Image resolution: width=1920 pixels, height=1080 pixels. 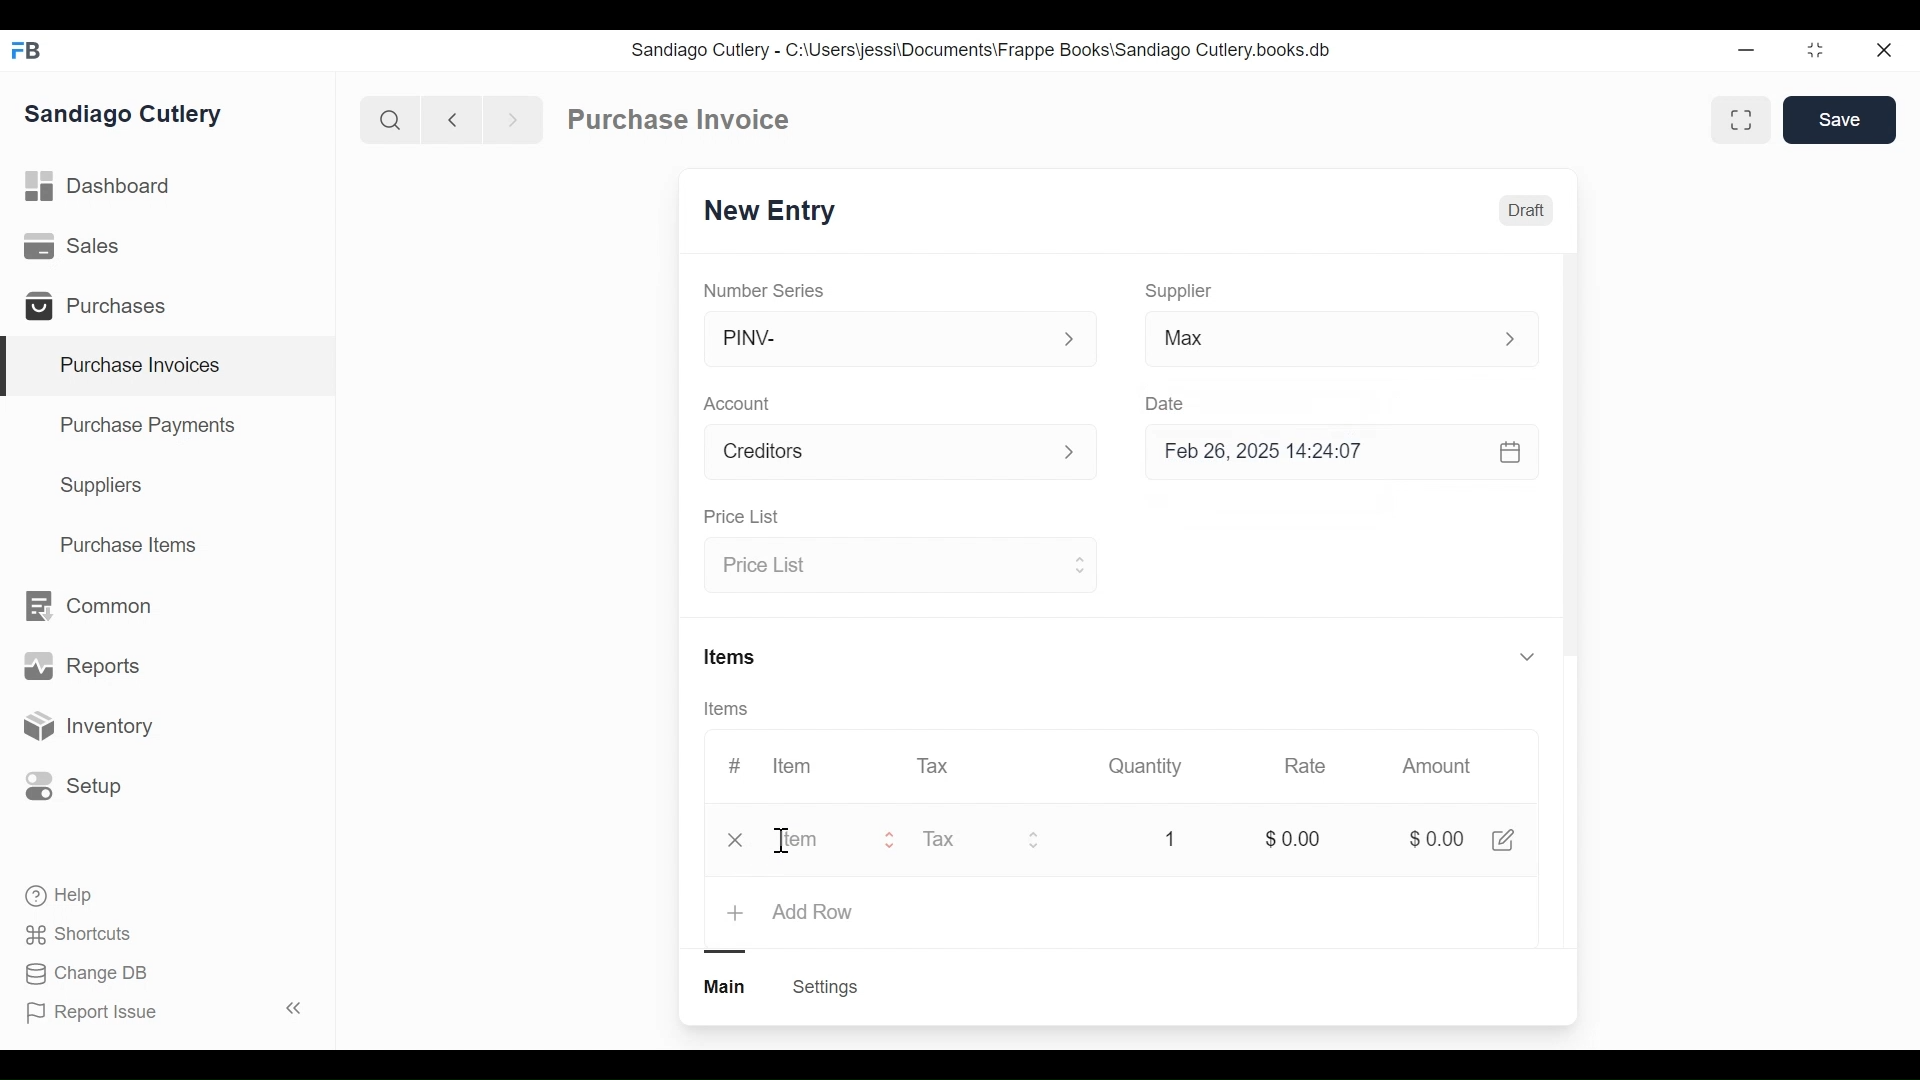 I want to click on Items, so click(x=733, y=710).